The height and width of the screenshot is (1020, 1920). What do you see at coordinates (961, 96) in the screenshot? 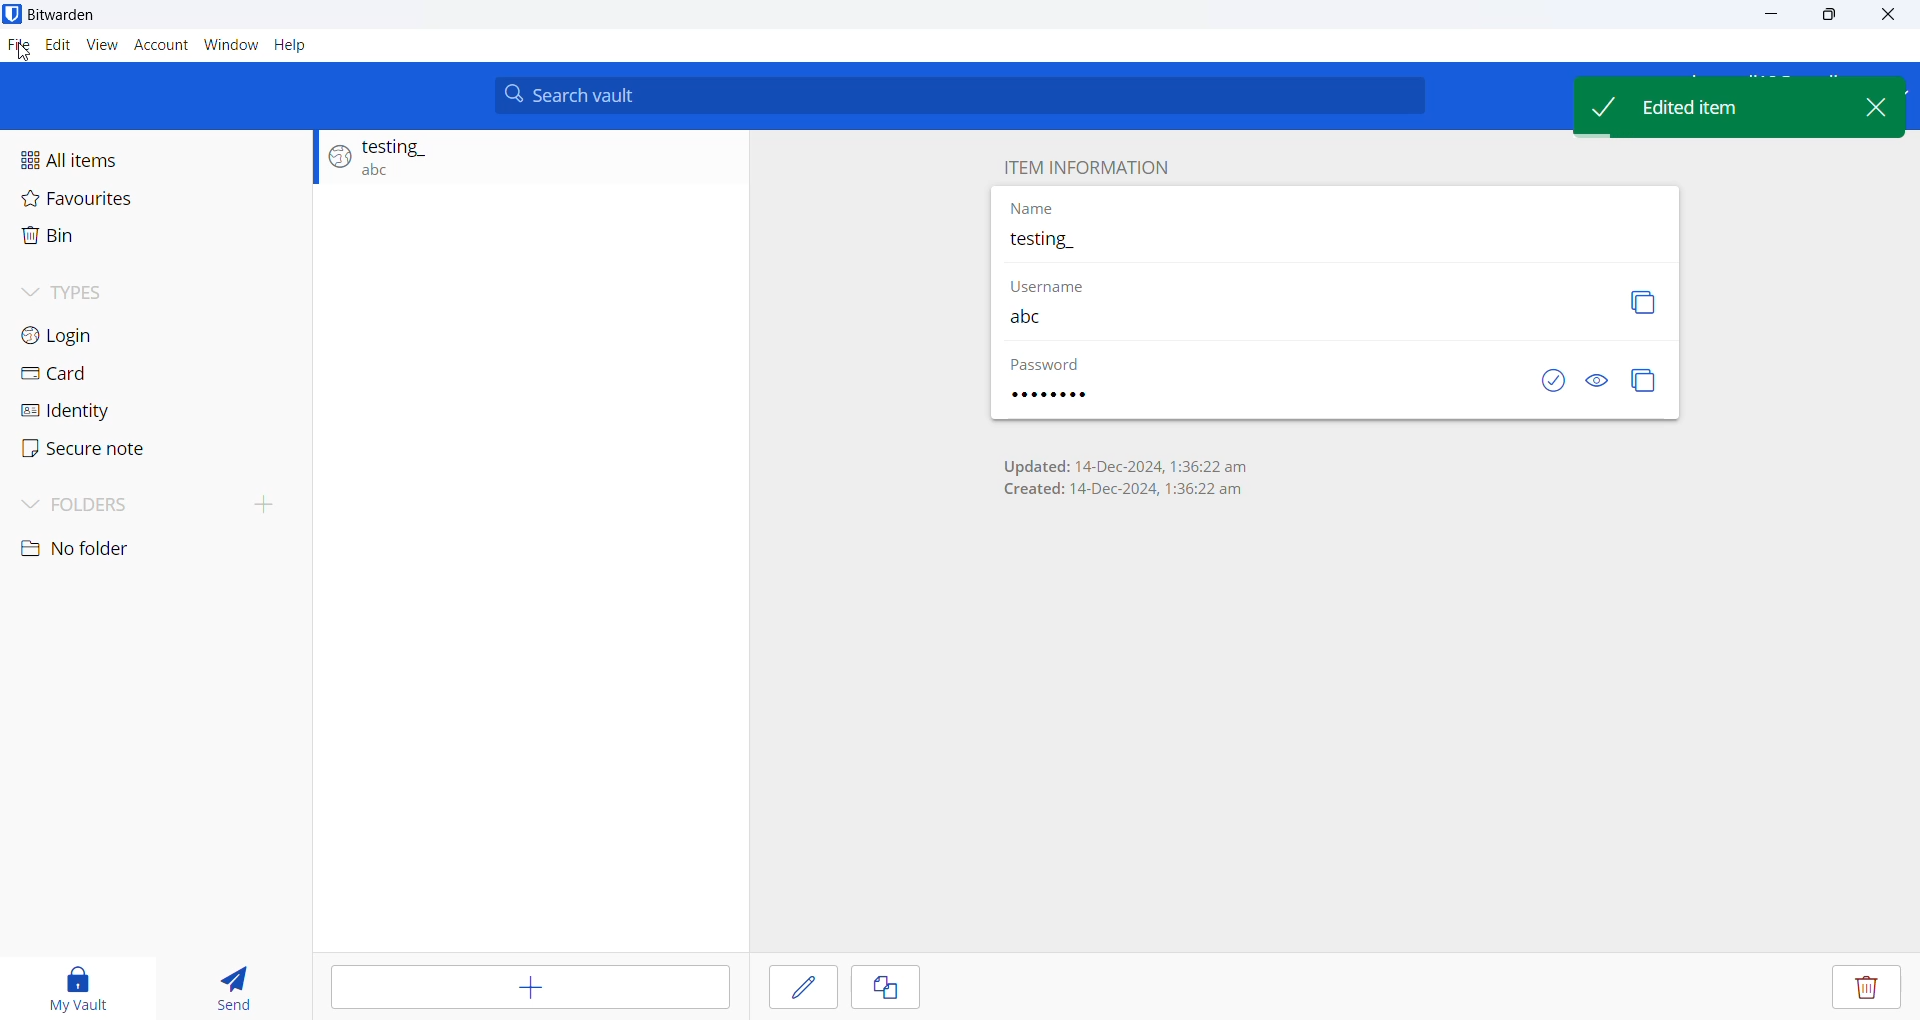
I see `Search bar` at bounding box center [961, 96].